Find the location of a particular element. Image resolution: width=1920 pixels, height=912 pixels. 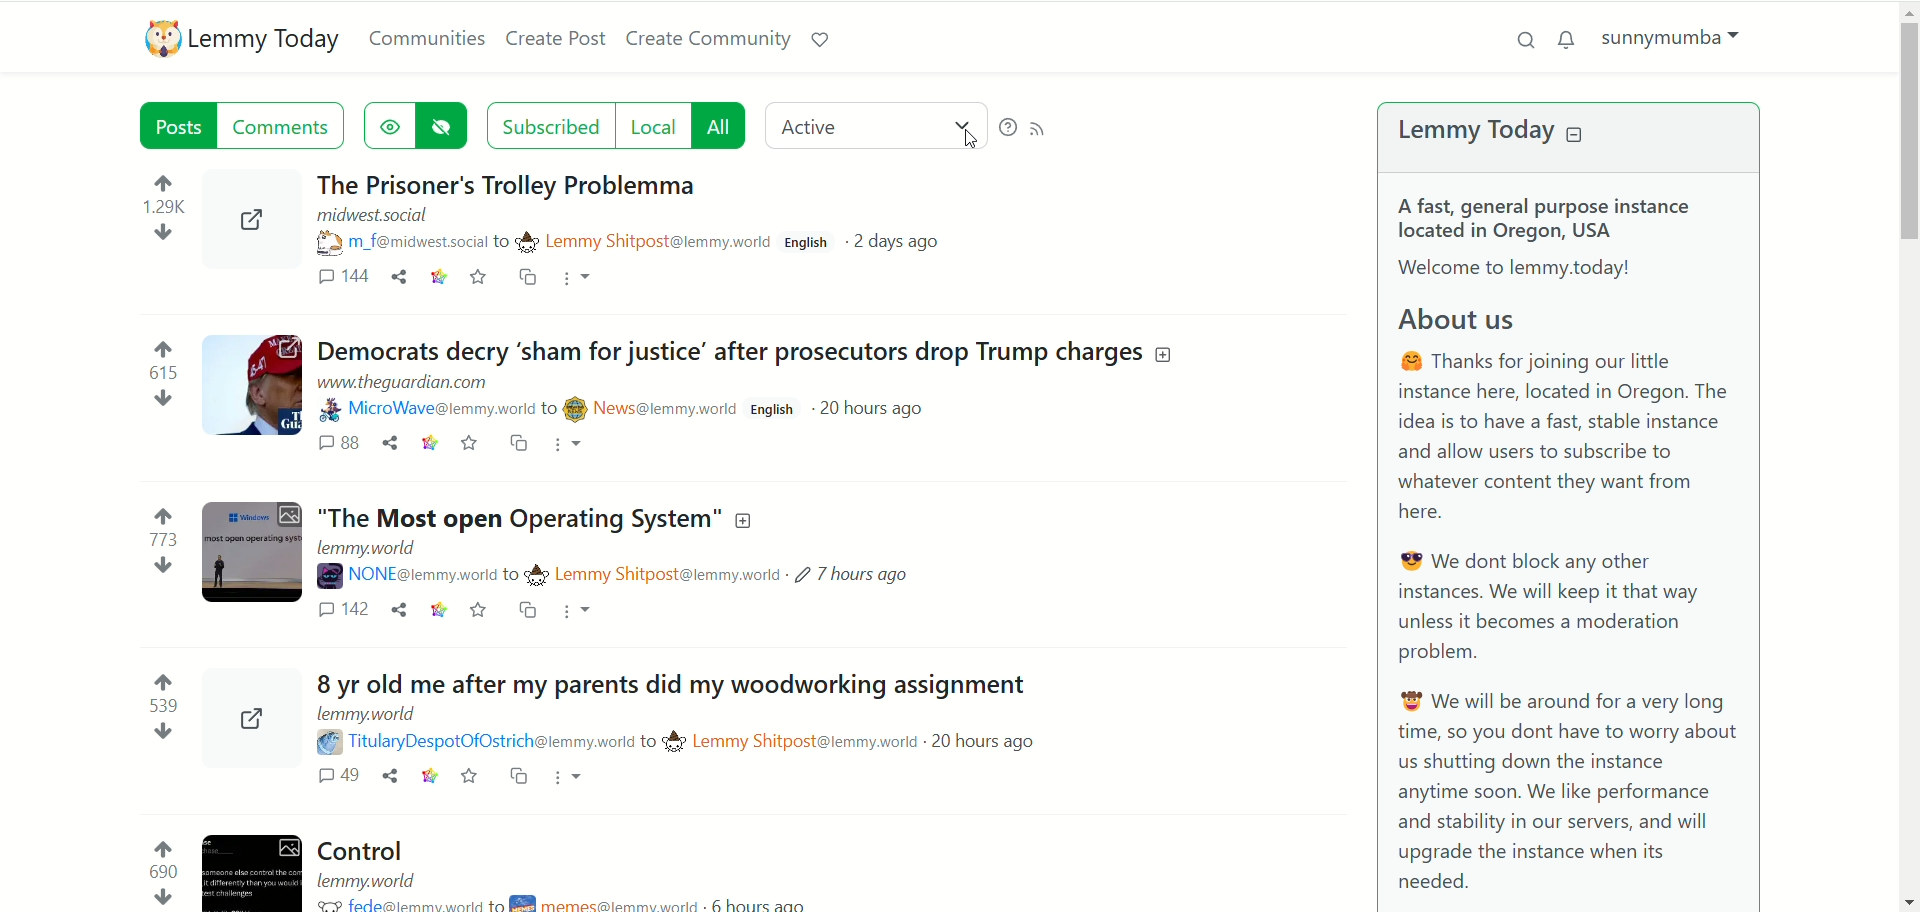

cross post is located at coordinates (531, 278).